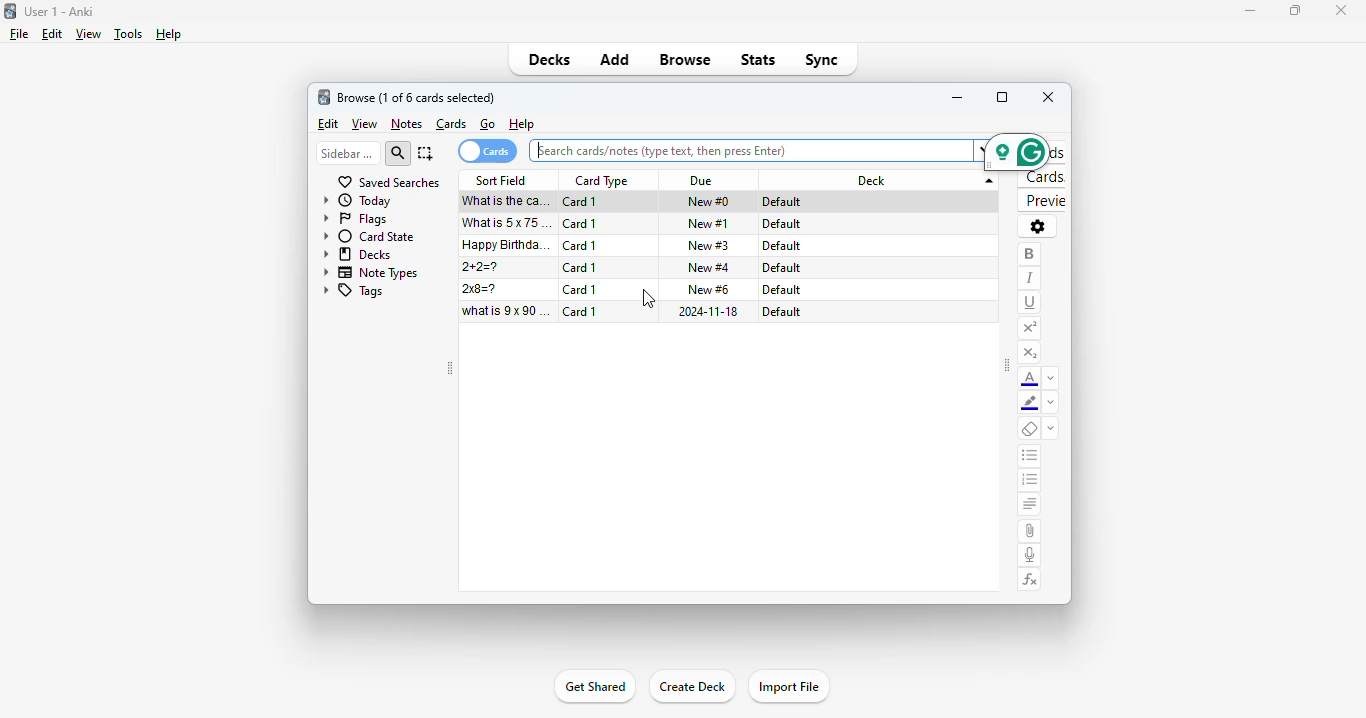  What do you see at coordinates (426, 153) in the screenshot?
I see `select` at bounding box center [426, 153].